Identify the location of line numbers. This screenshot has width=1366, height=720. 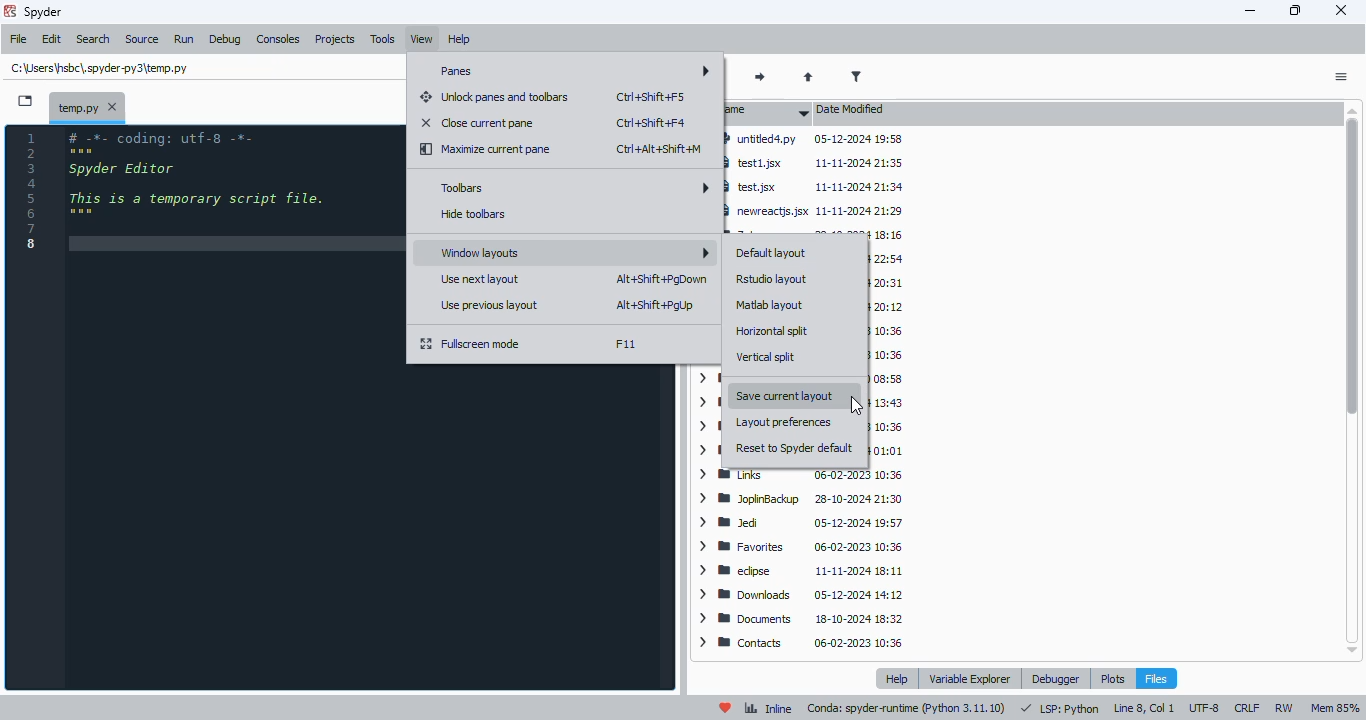
(34, 192).